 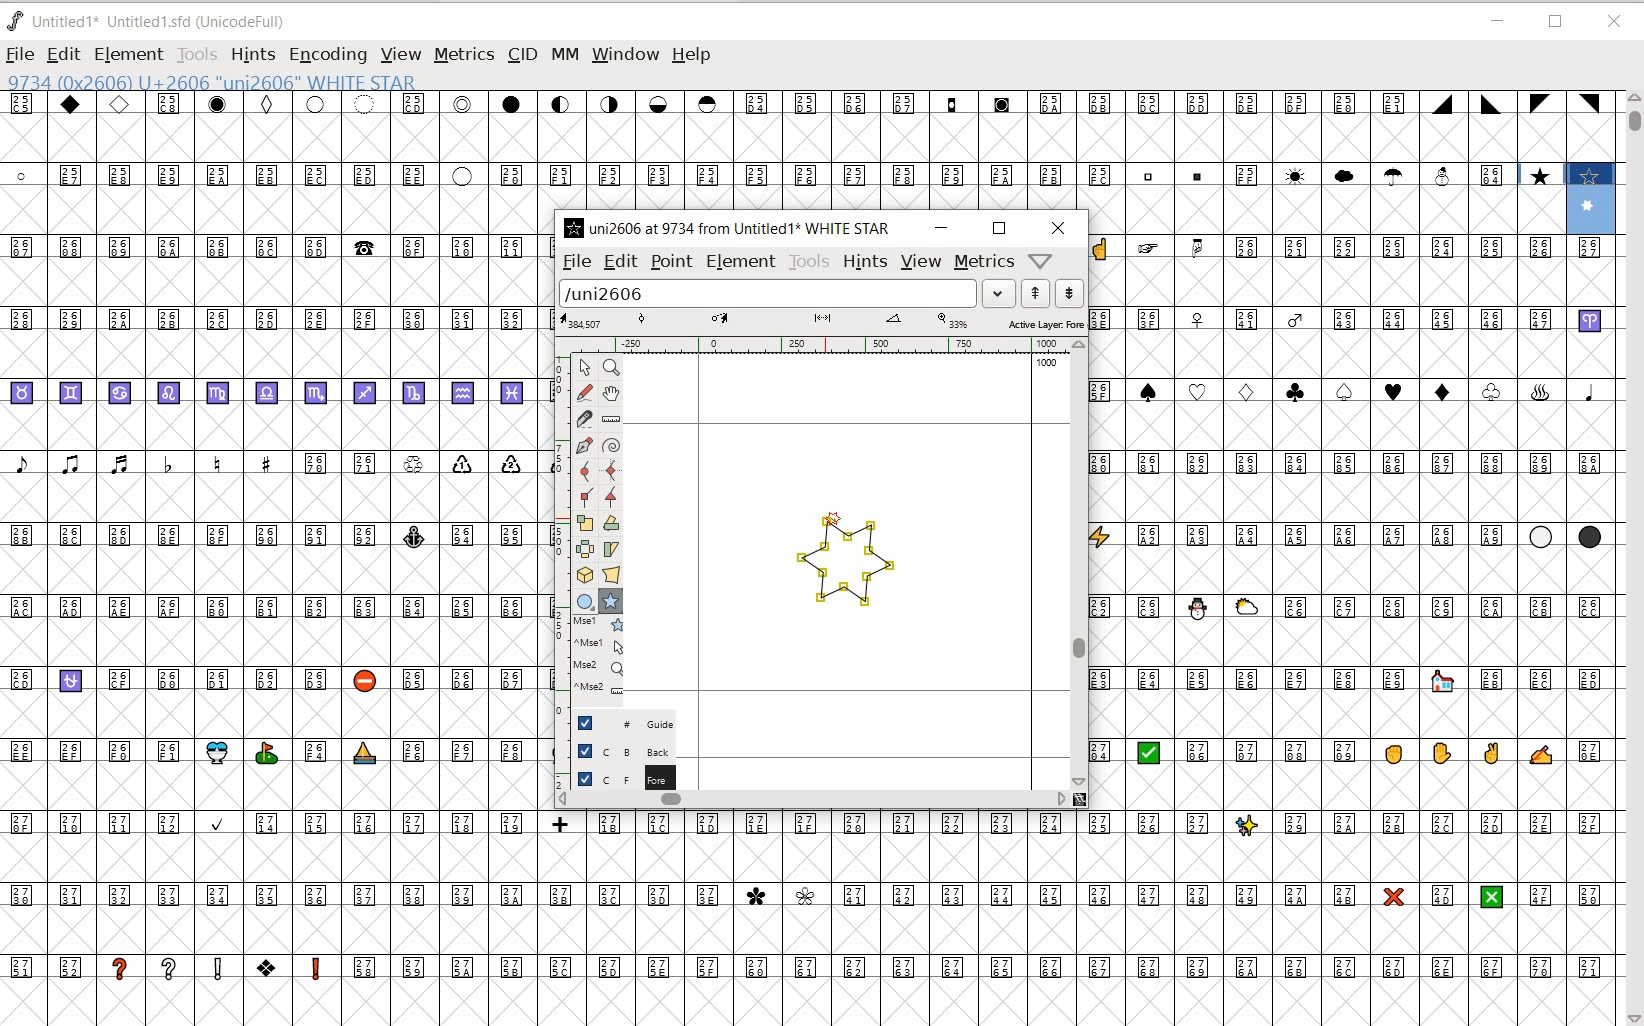 What do you see at coordinates (778, 150) in the screenshot?
I see `GLYPHY CHARACTERS & NUMBERS` at bounding box center [778, 150].